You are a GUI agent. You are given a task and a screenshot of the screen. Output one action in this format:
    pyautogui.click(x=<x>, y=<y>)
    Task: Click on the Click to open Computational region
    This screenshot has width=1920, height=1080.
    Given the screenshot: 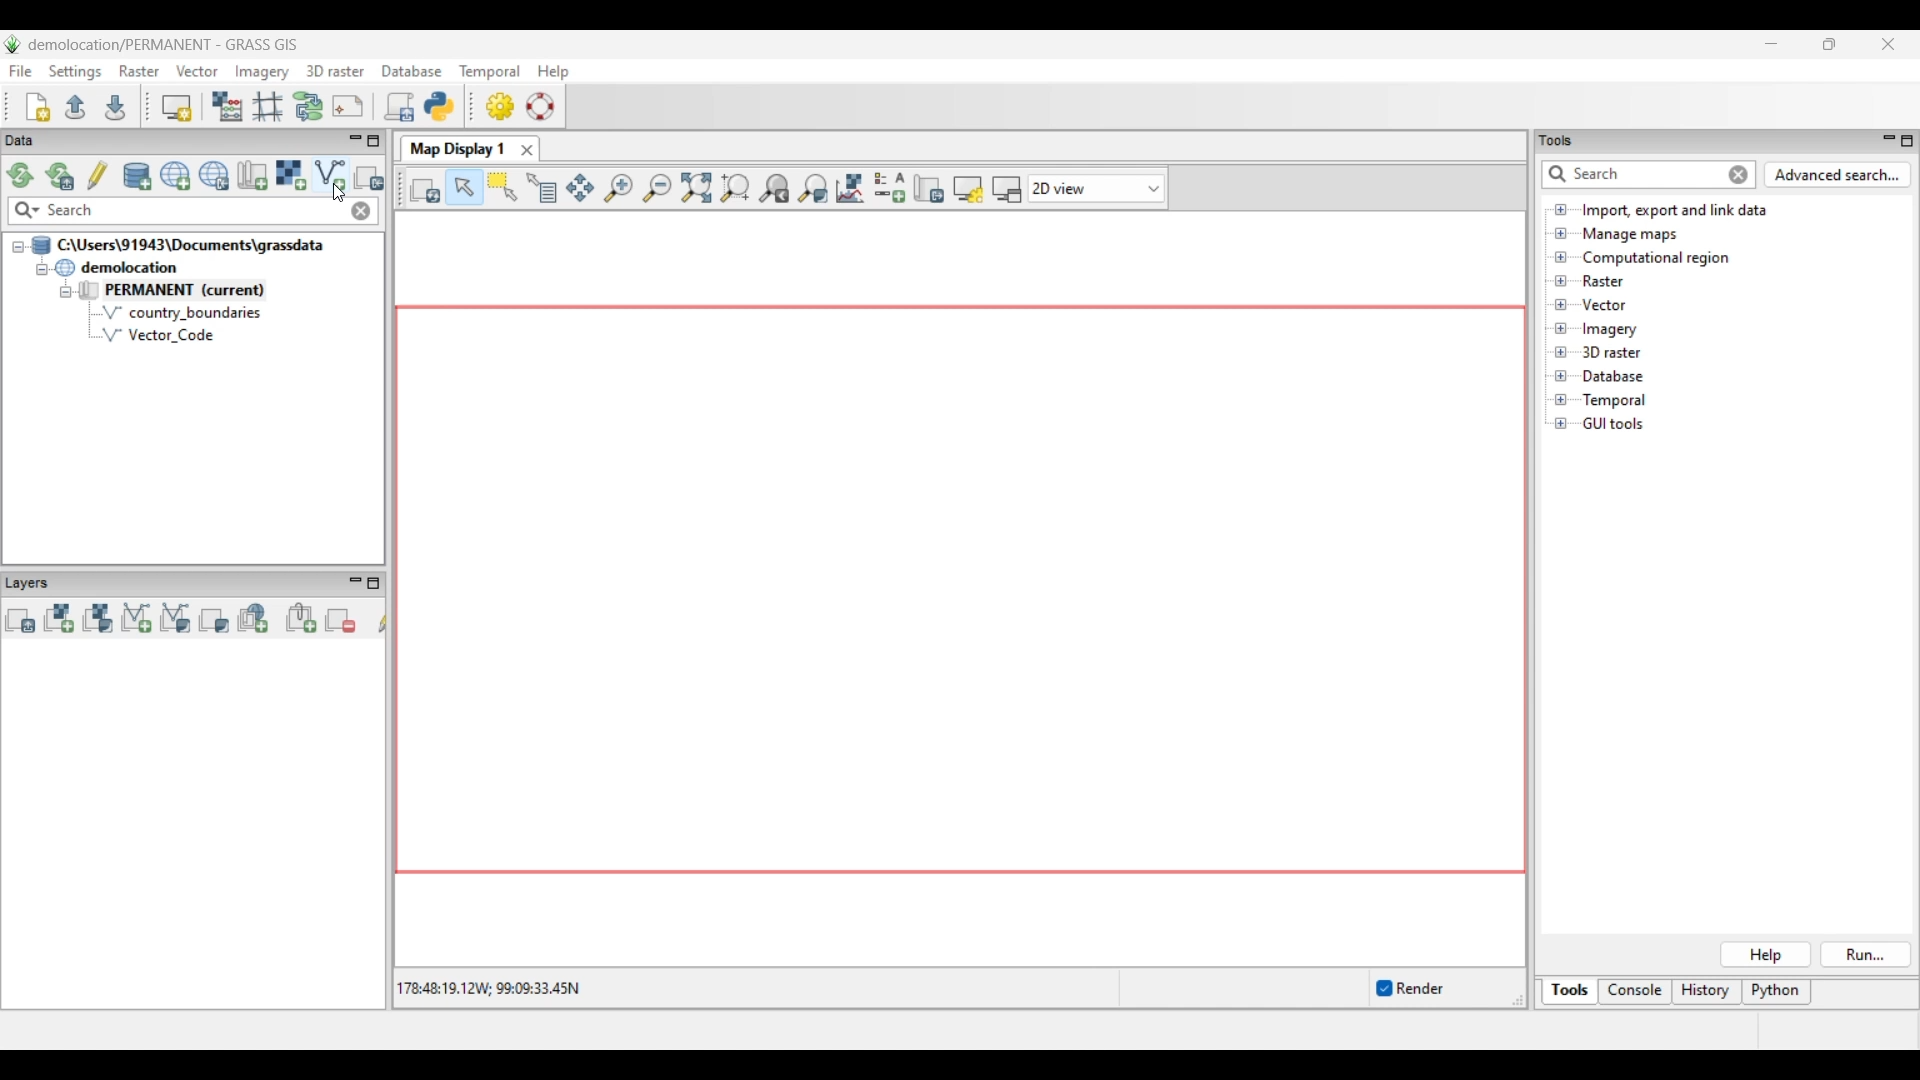 What is the action you would take?
    pyautogui.click(x=1561, y=257)
    